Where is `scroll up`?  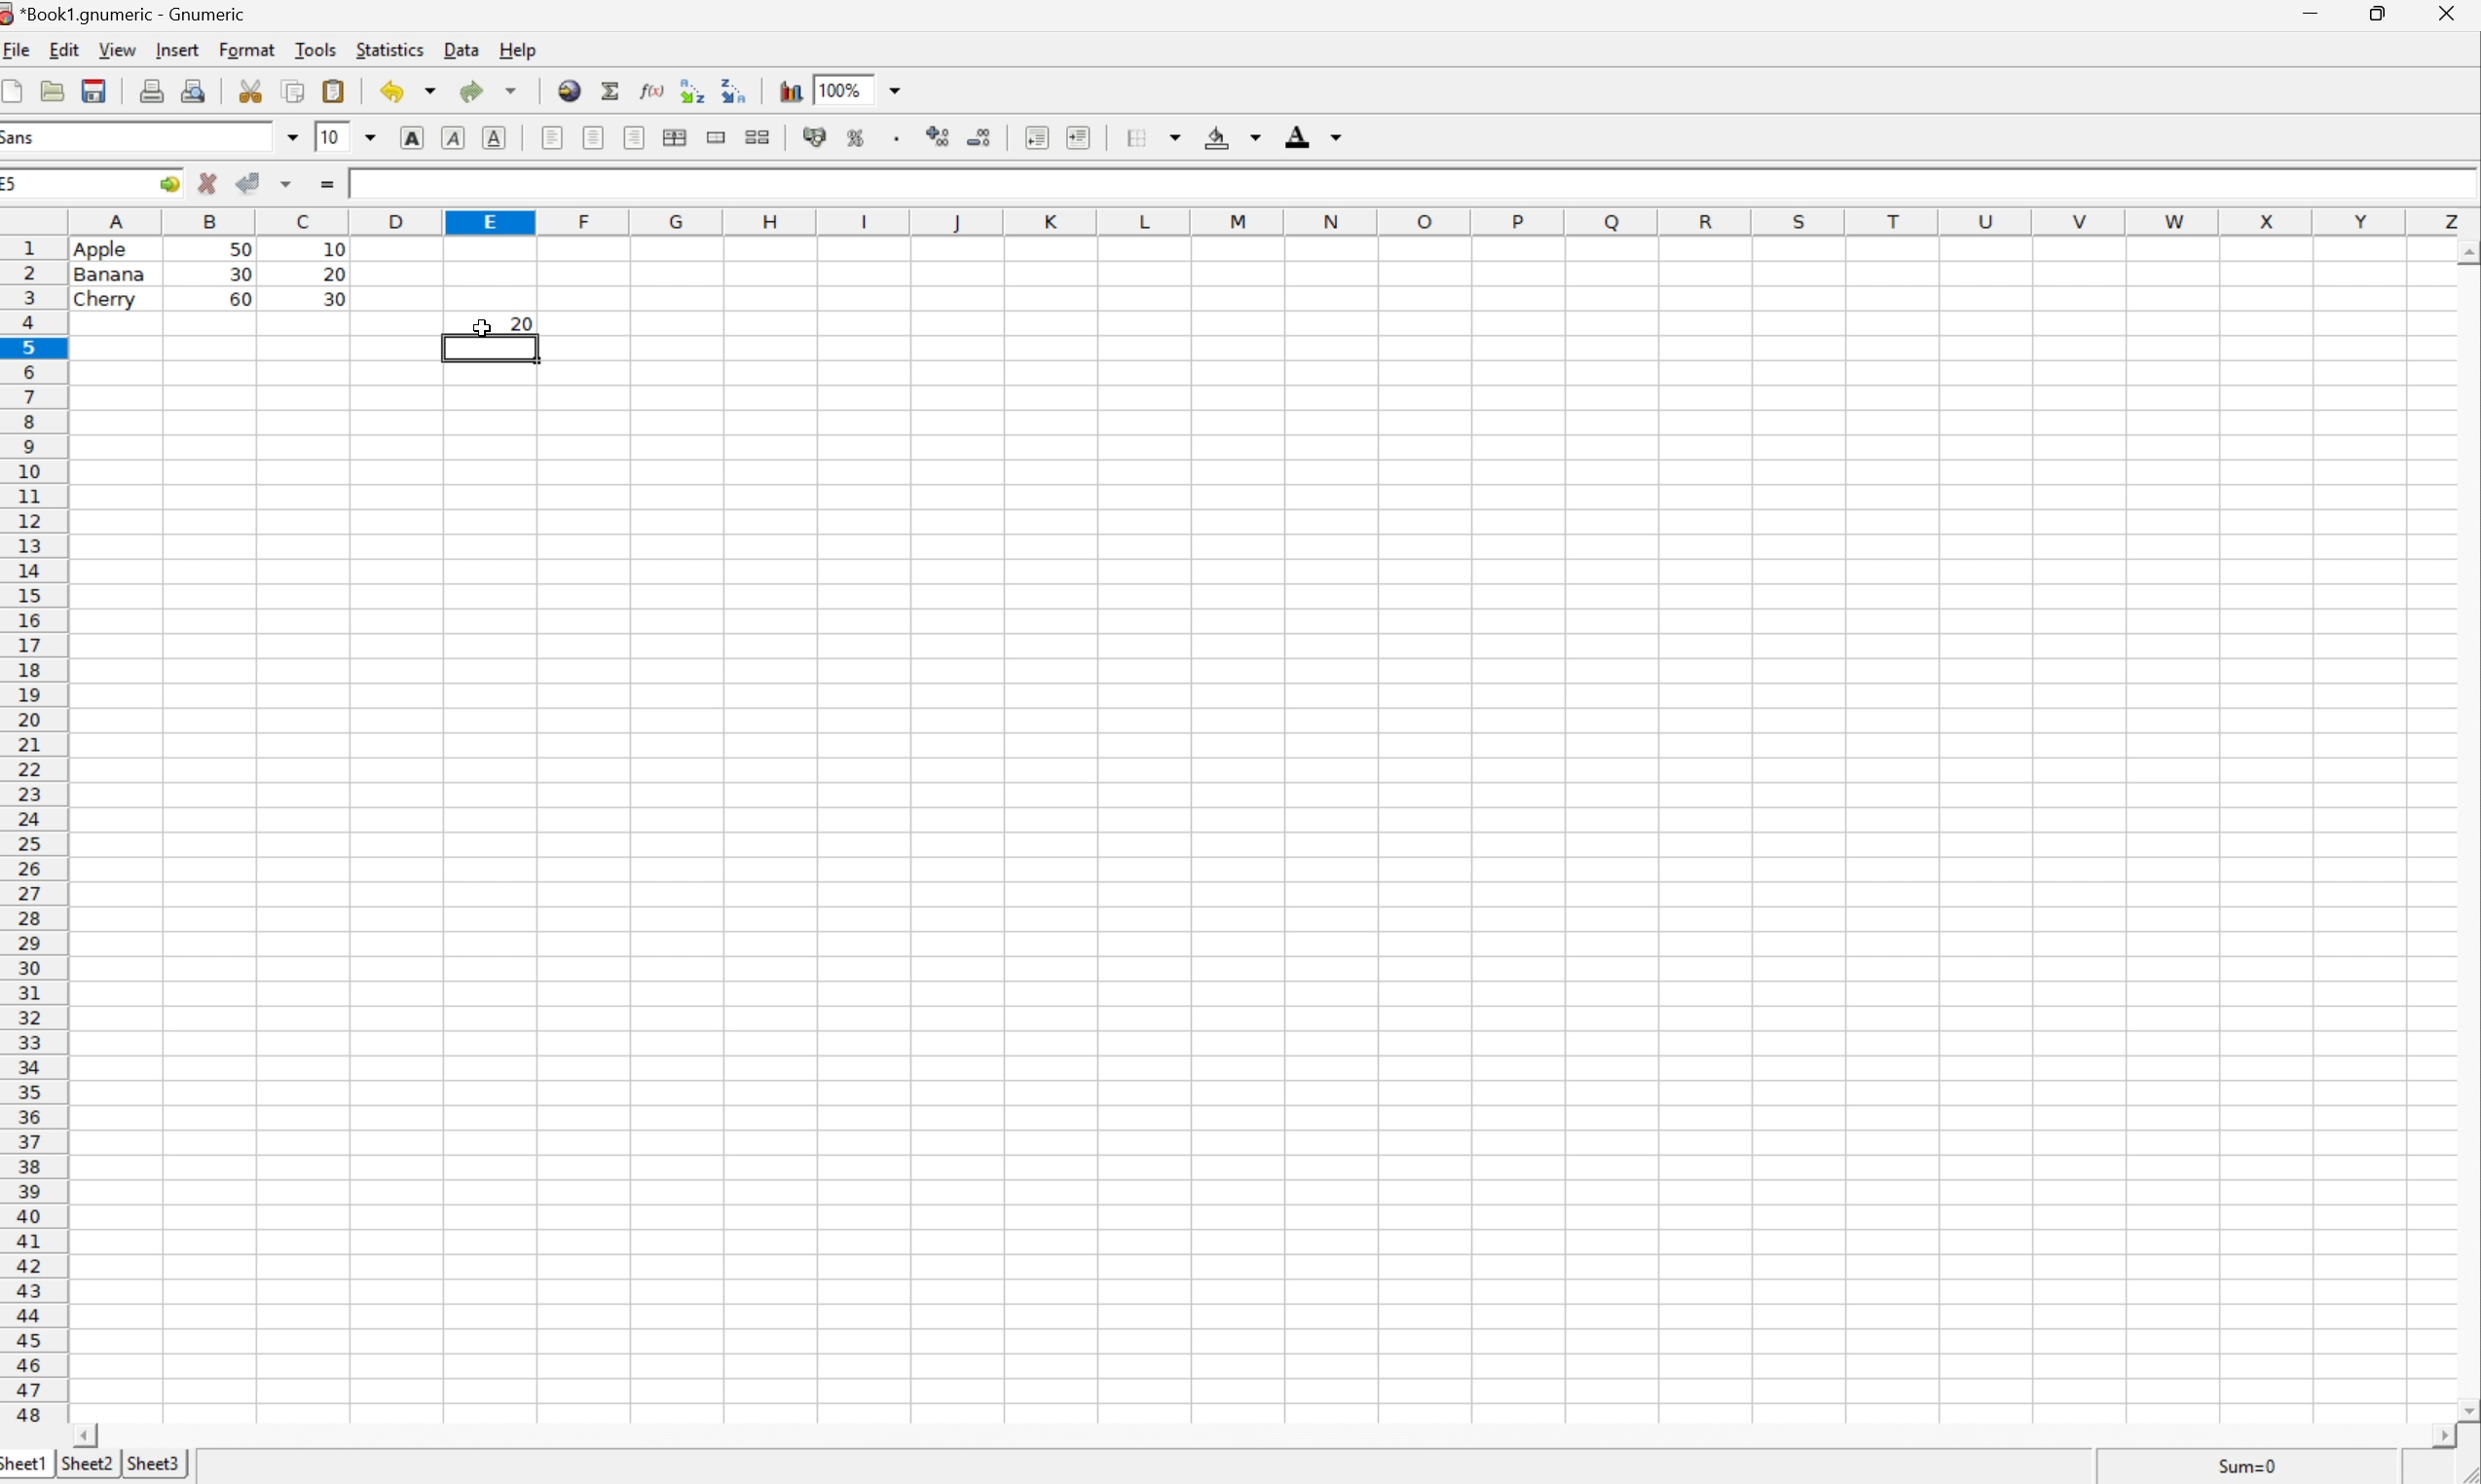 scroll up is located at coordinates (2465, 250).